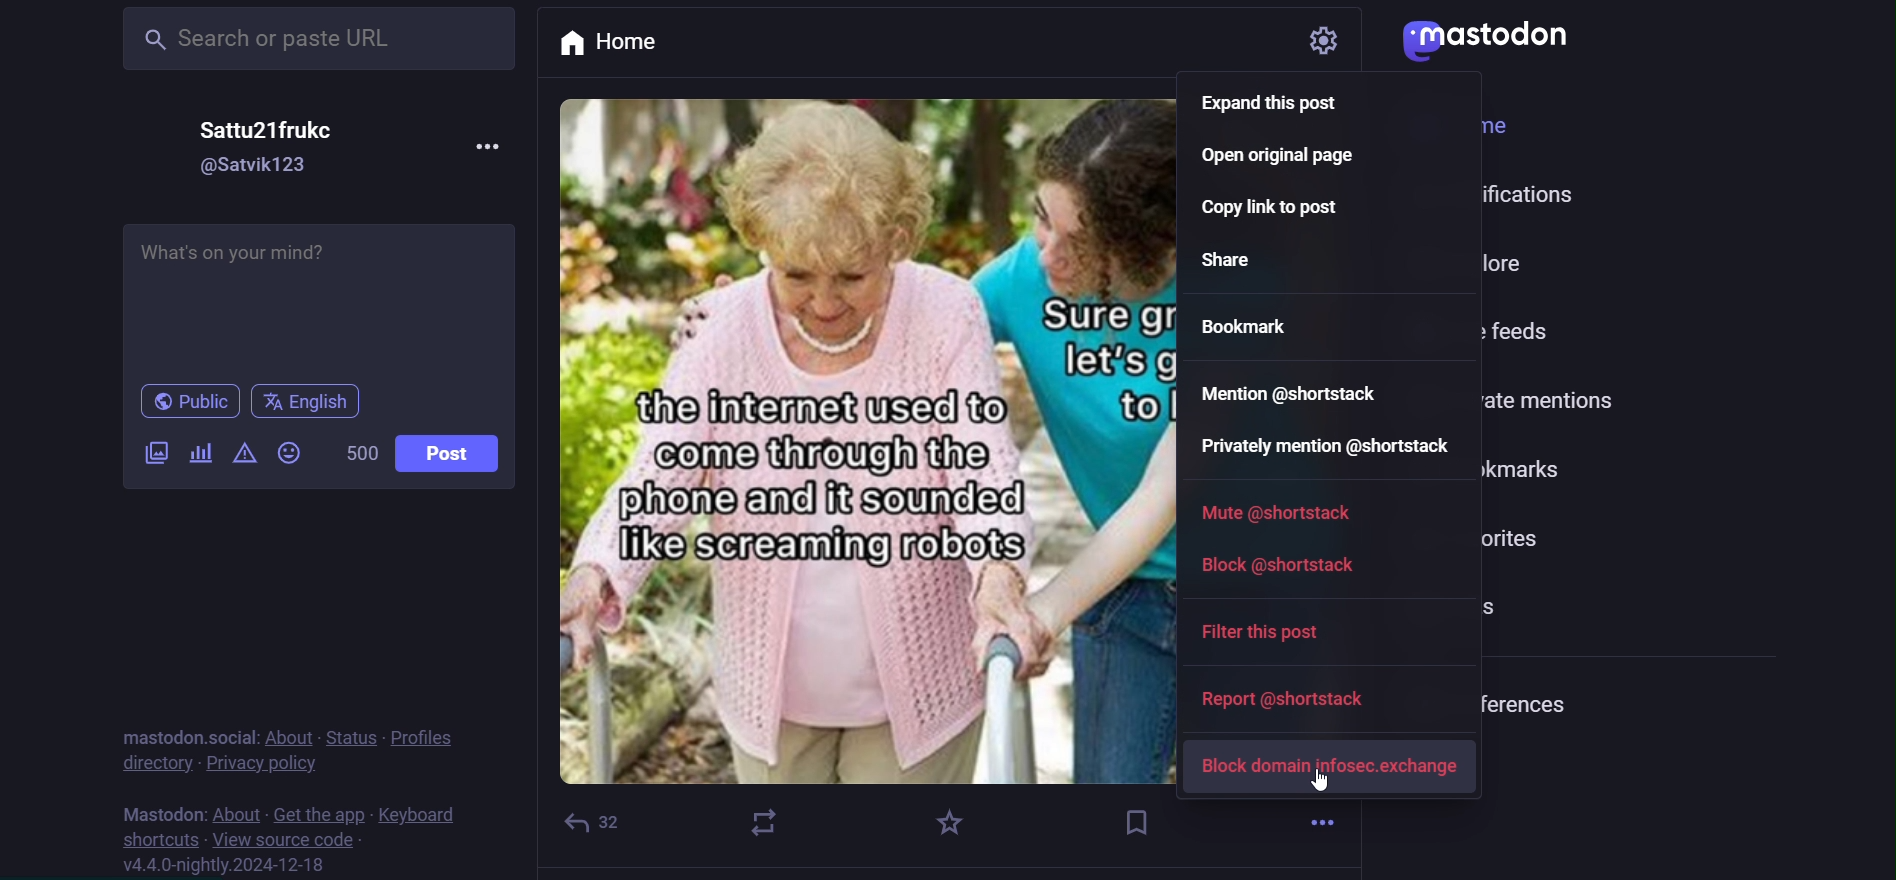 The image size is (1896, 880). What do you see at coordinates (256, 166) in the screenshot?
I see `@satvik123` at bounding box center [256, 166].